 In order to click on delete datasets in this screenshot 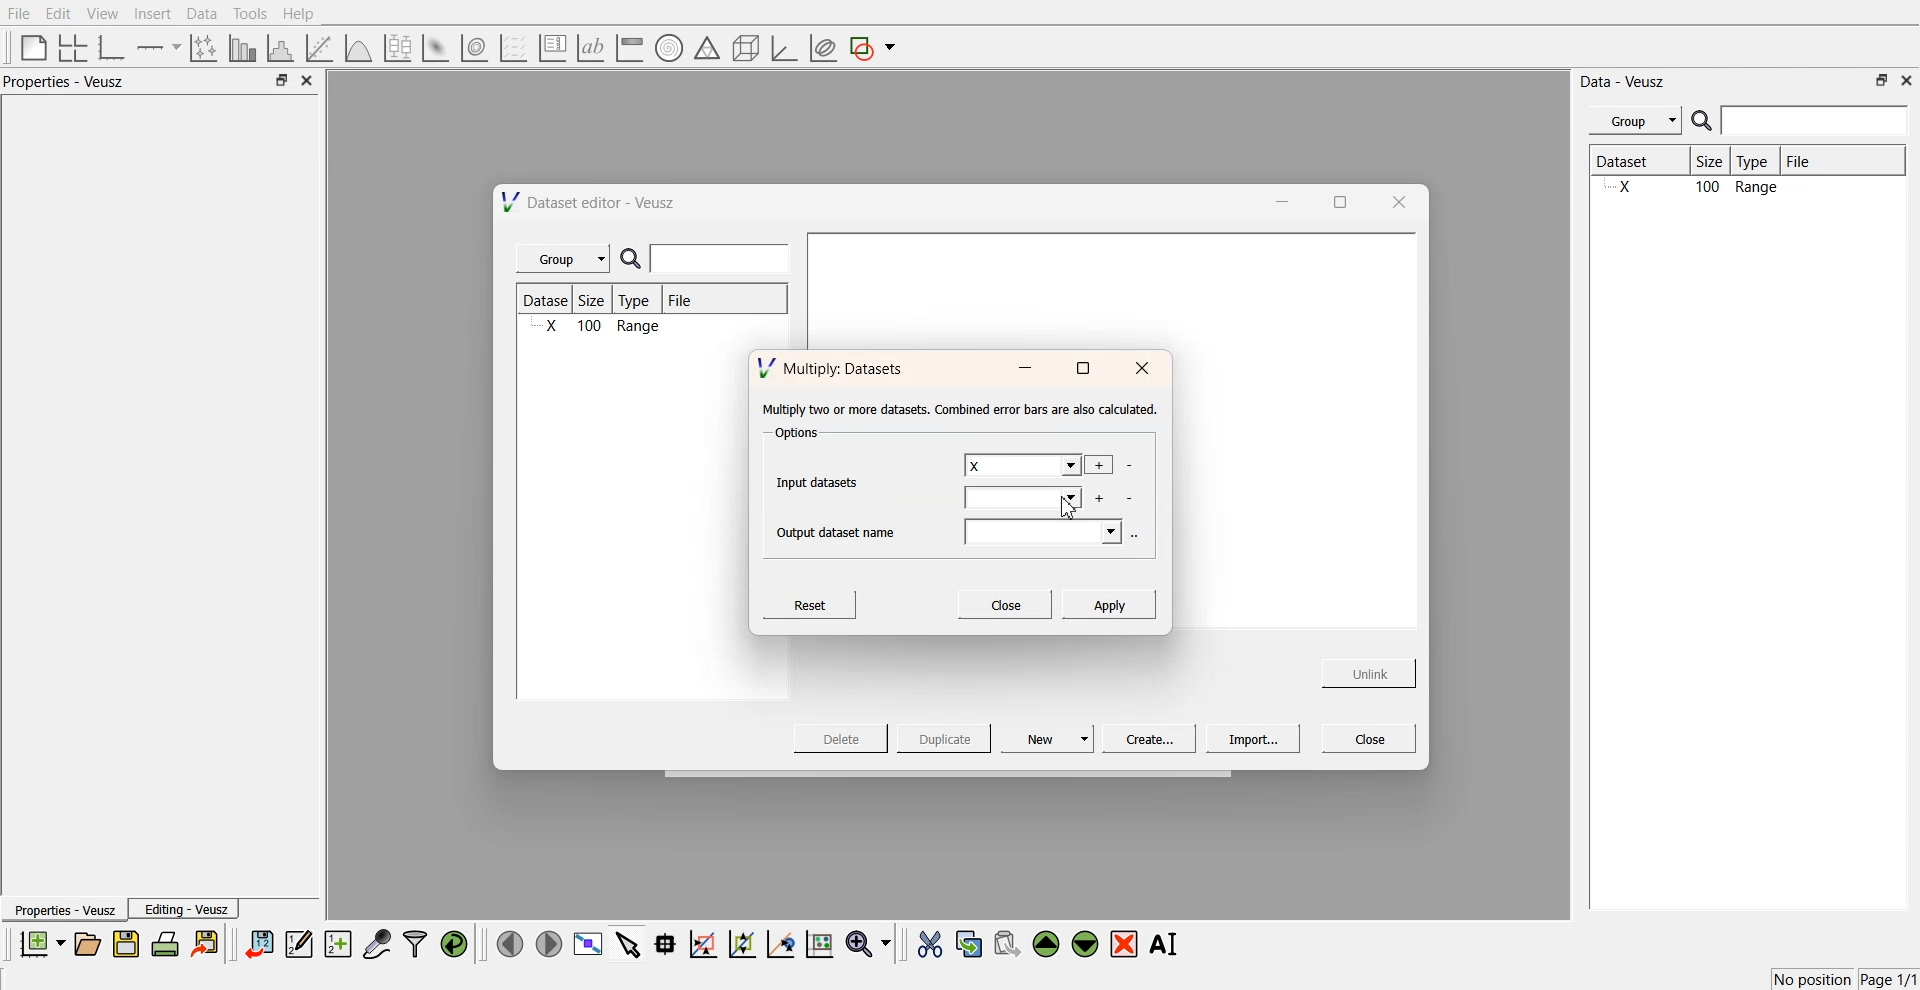, I will do `click(1131, 499)`.